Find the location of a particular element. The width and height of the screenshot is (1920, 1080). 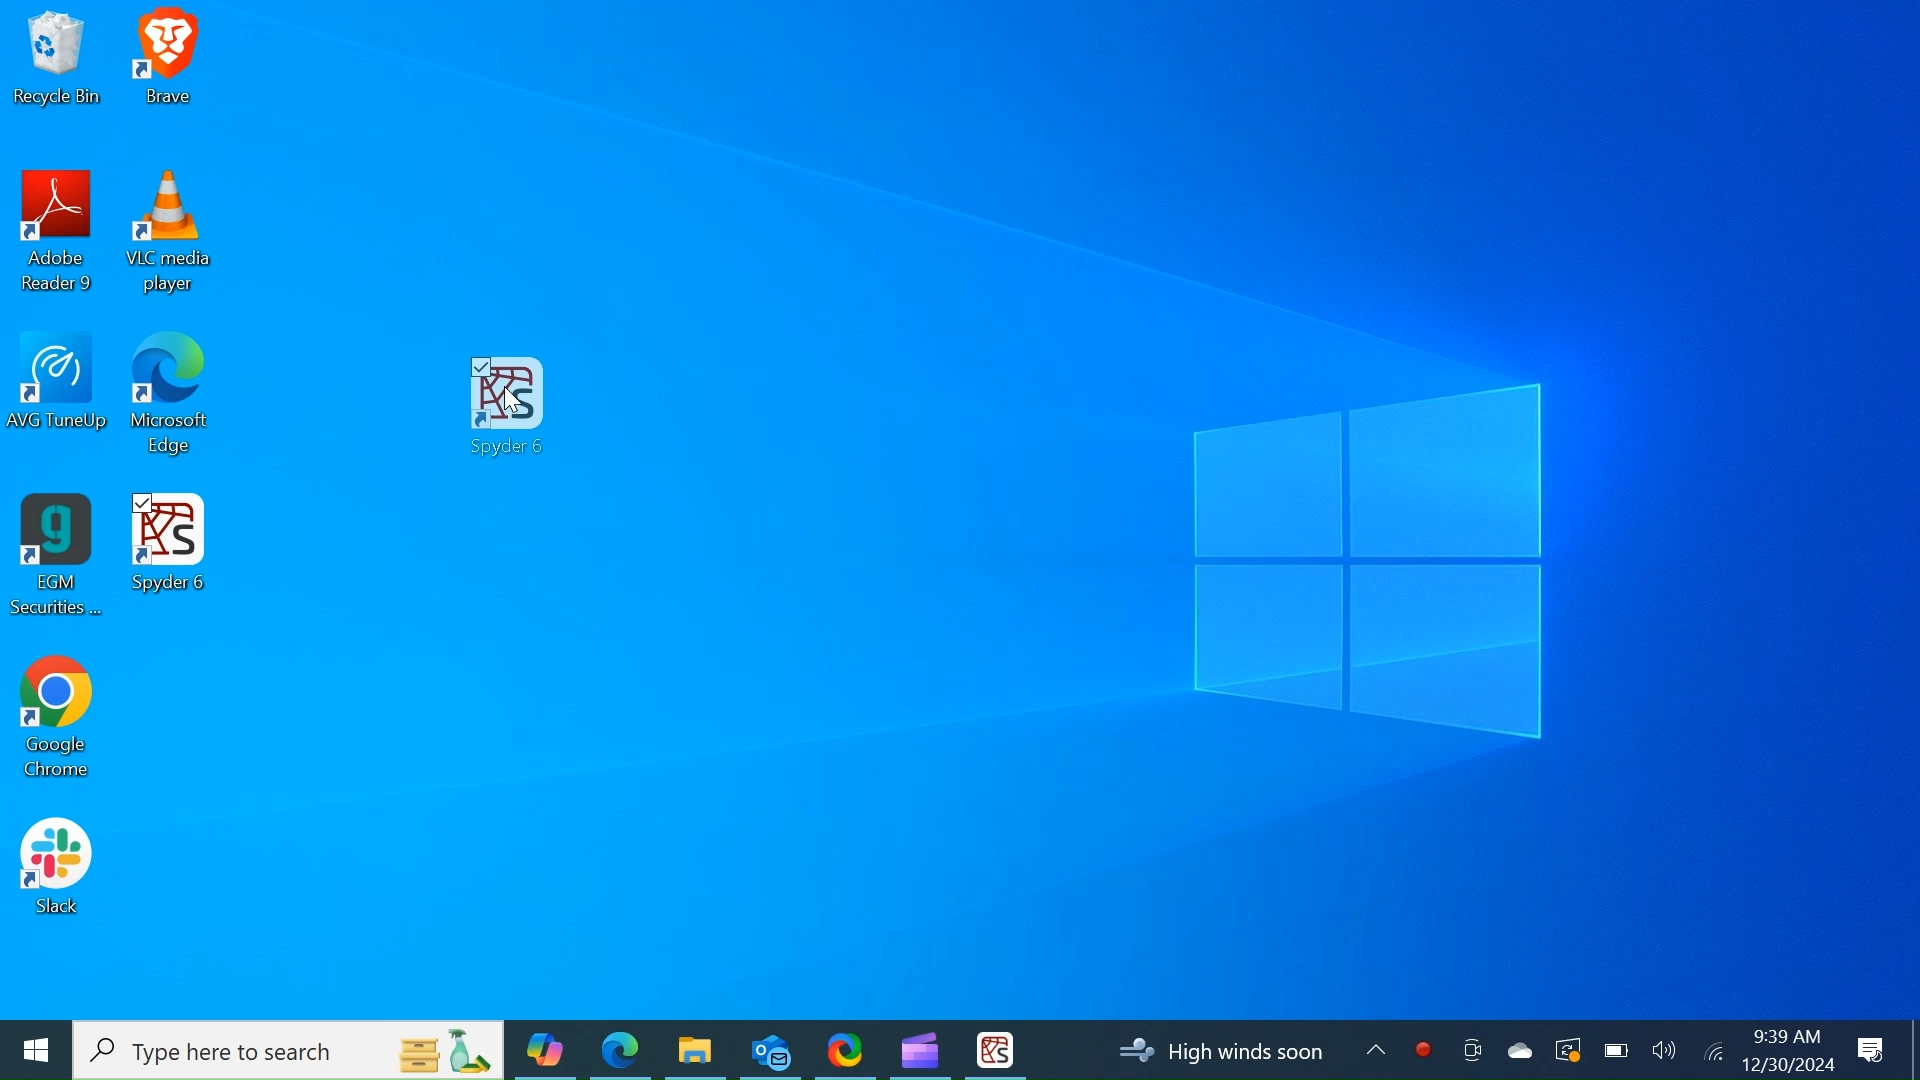

Microsoft Clipchamp is located at coordinates (919, 1048).